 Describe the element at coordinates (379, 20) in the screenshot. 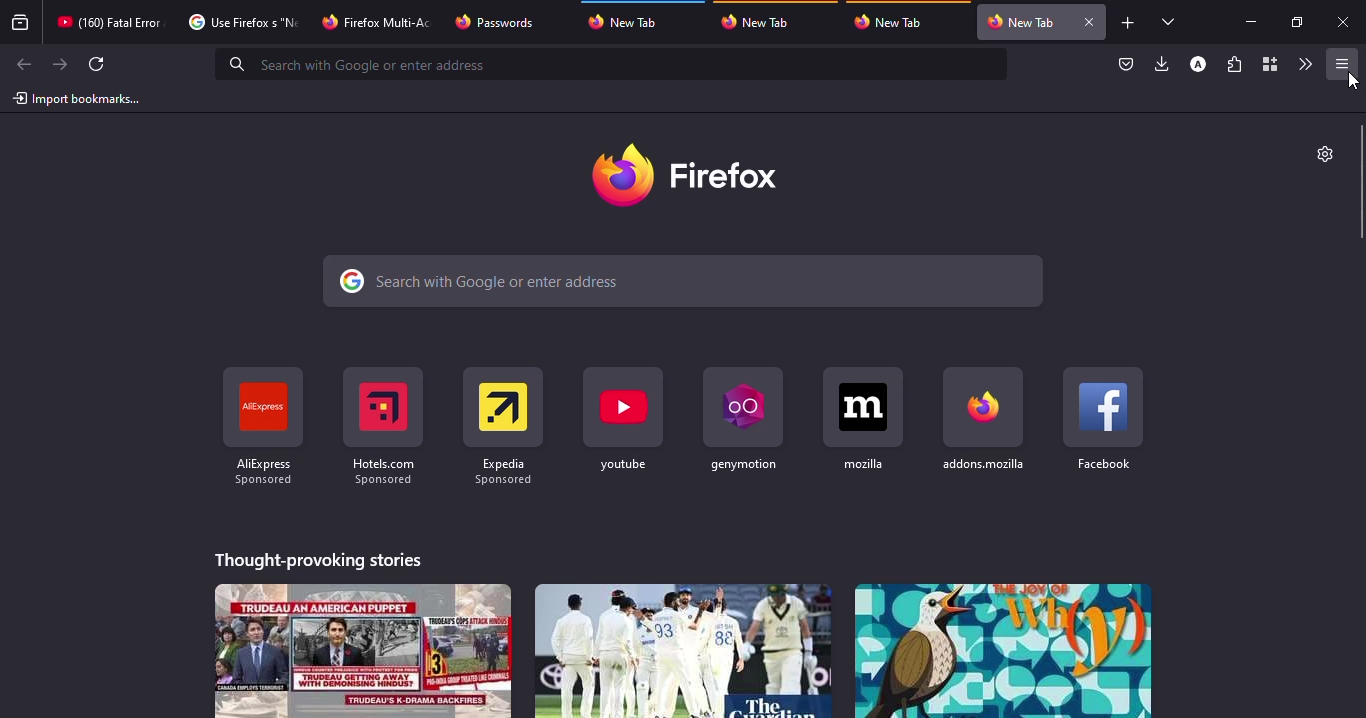

I see `tab` at that location.